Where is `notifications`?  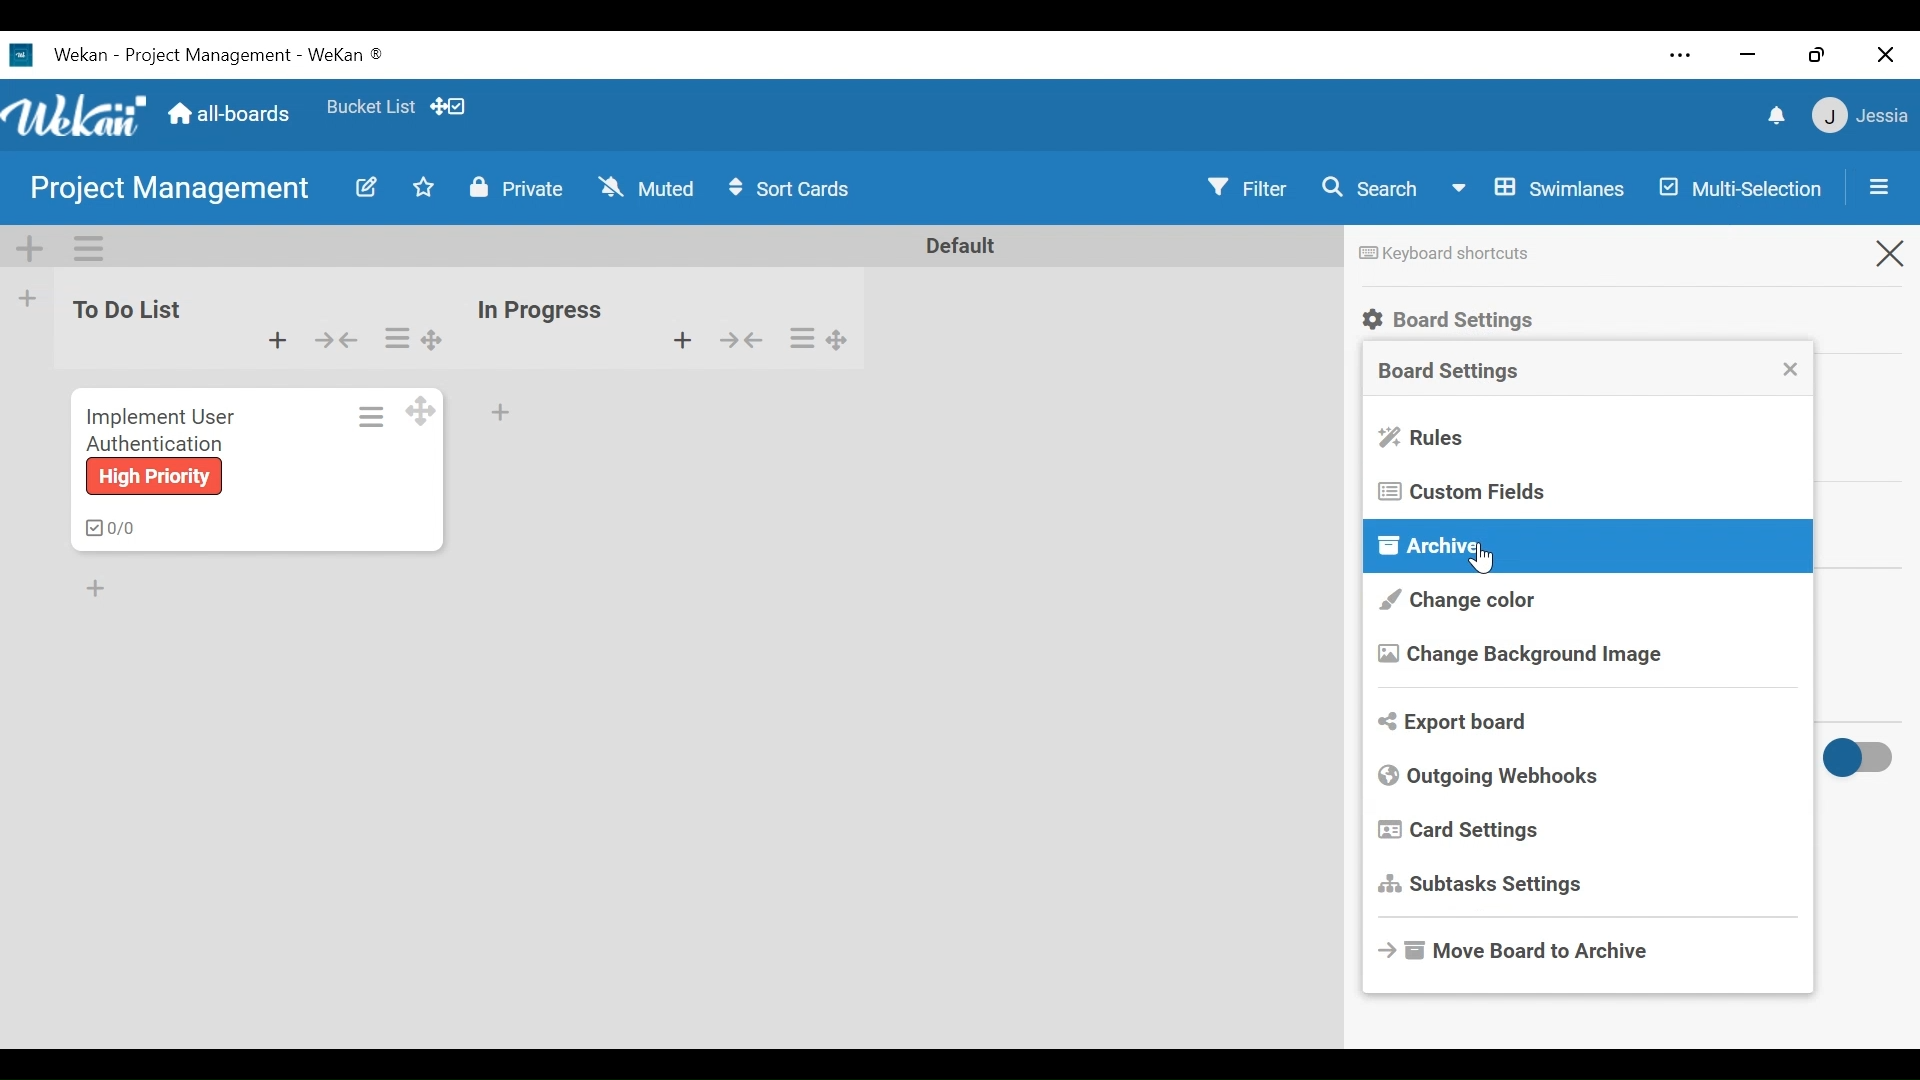
notifications is located at coordinates (1779, 116).